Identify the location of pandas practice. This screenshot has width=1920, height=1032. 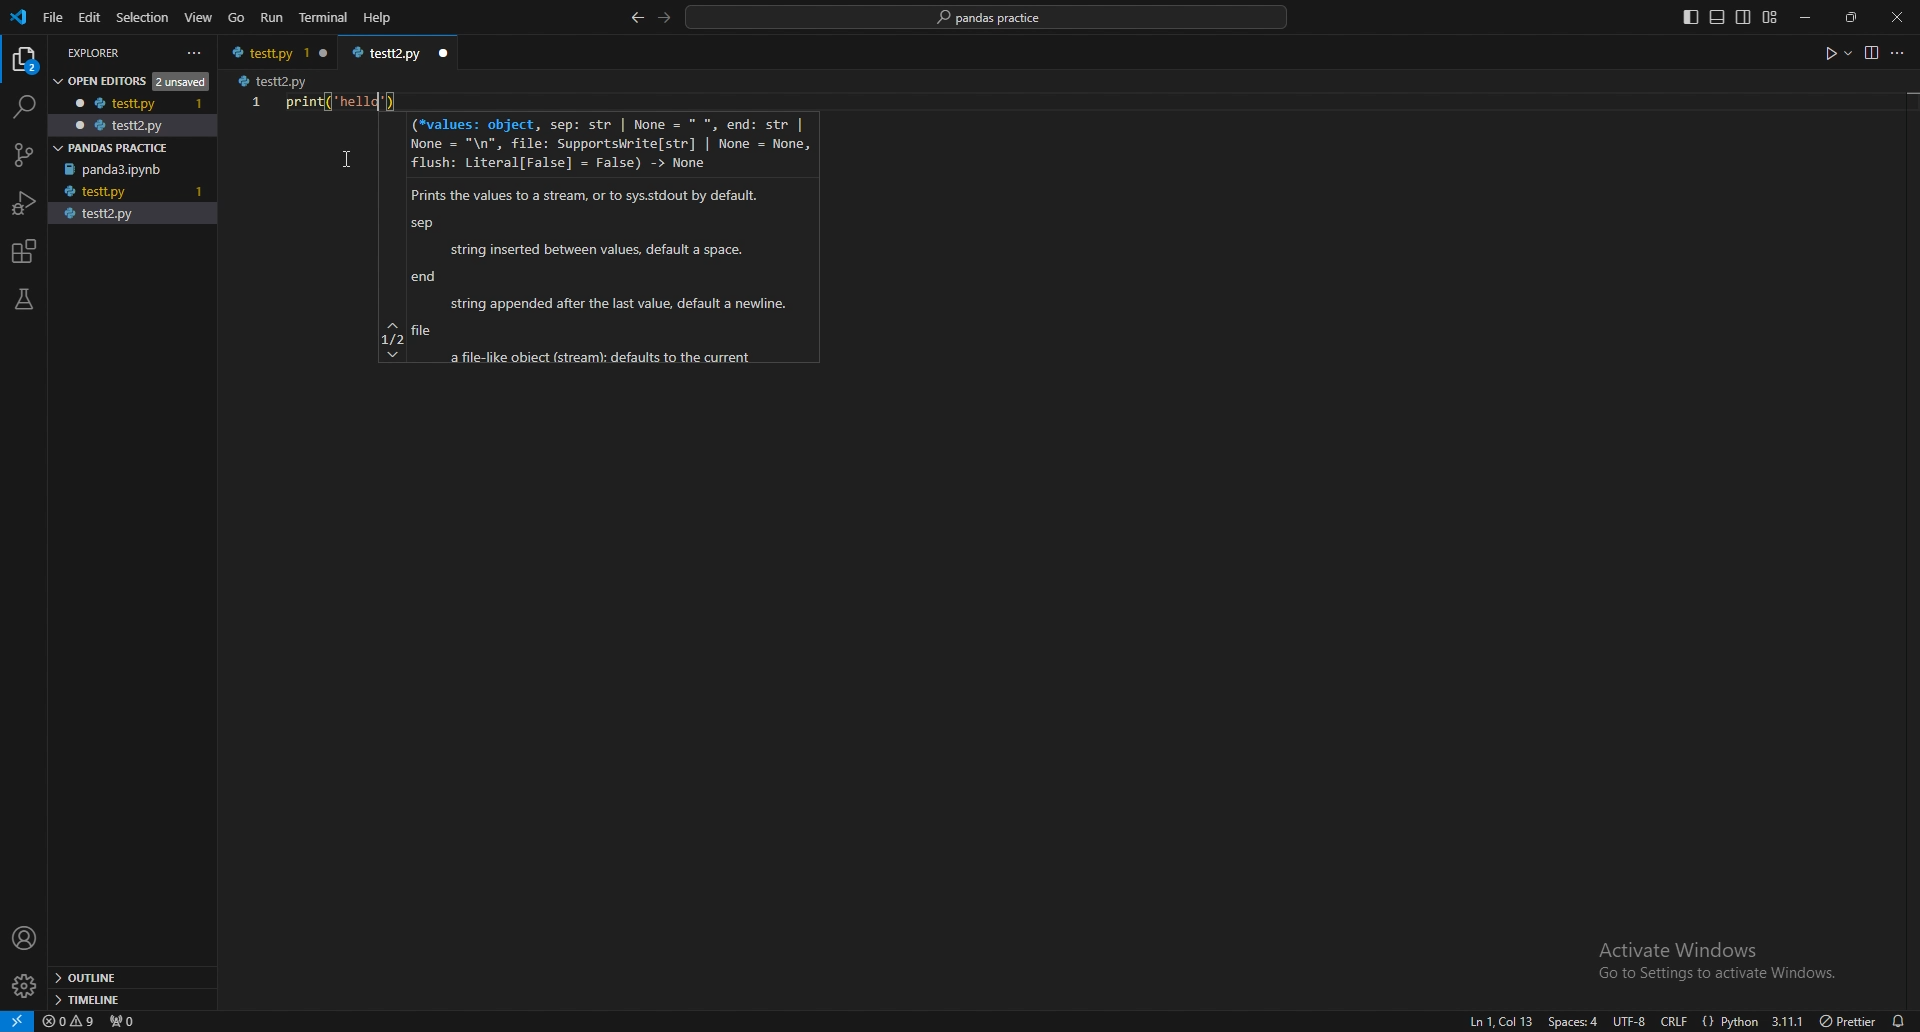
(989, 18).